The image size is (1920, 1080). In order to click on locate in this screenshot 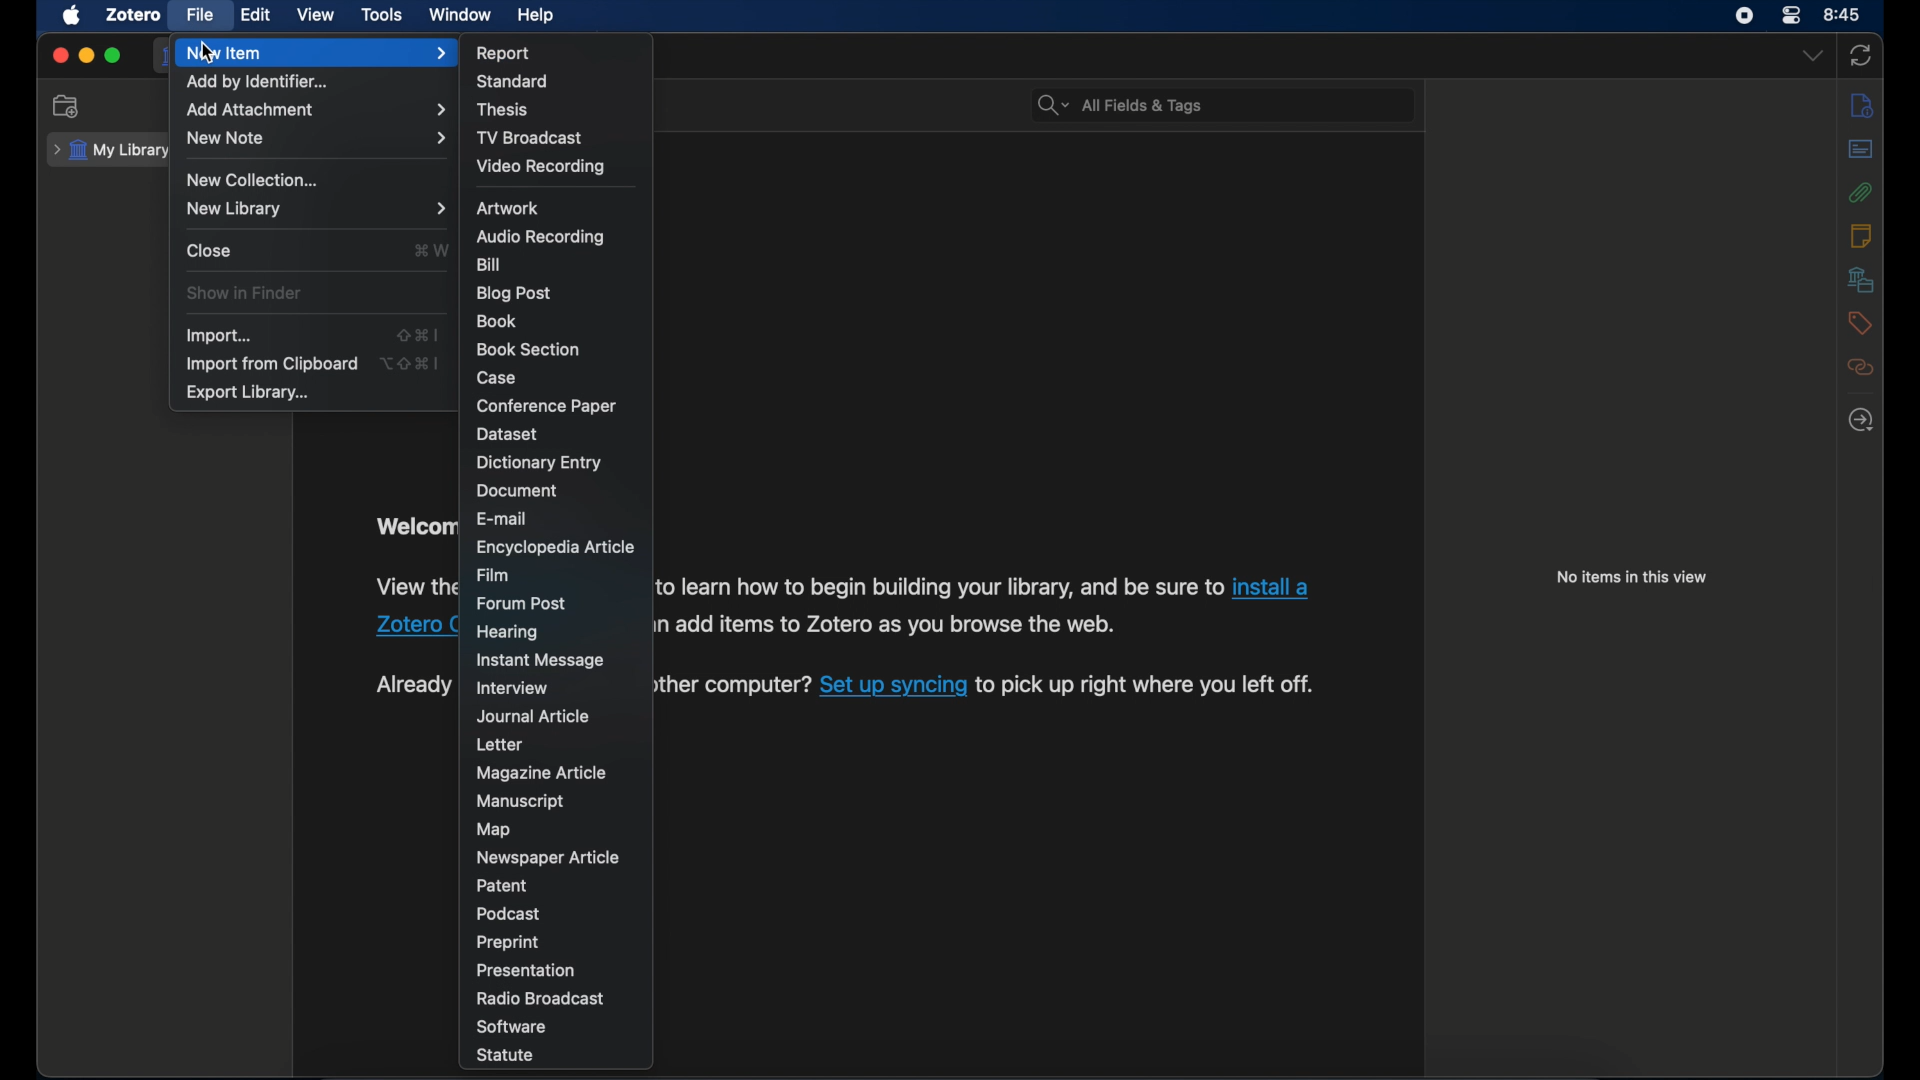, I will do `click(1861, 421)`.